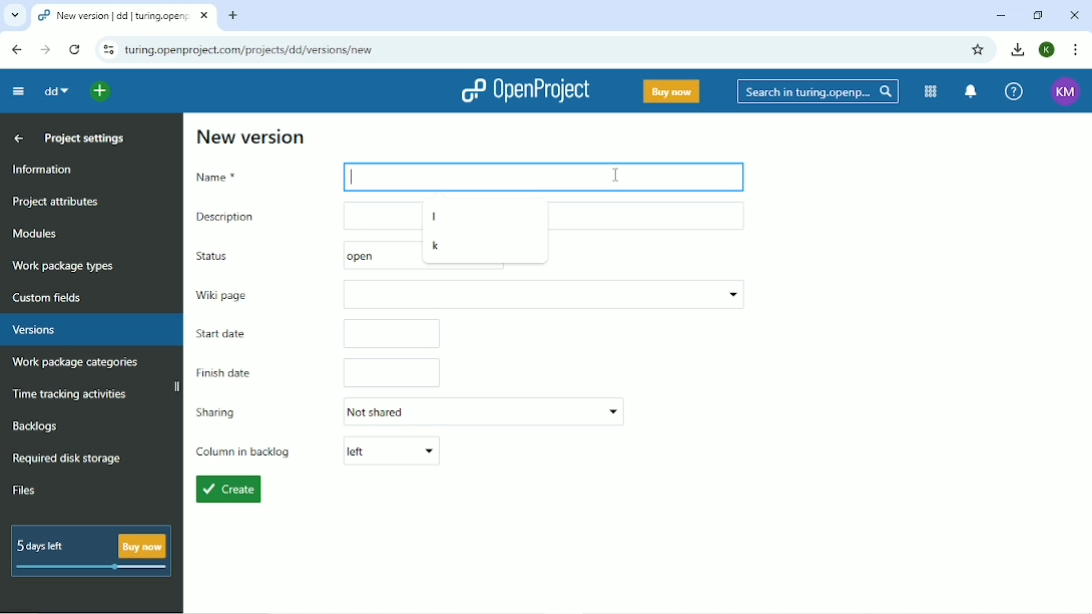  I want to click on OpenProject, so click(525, 91).